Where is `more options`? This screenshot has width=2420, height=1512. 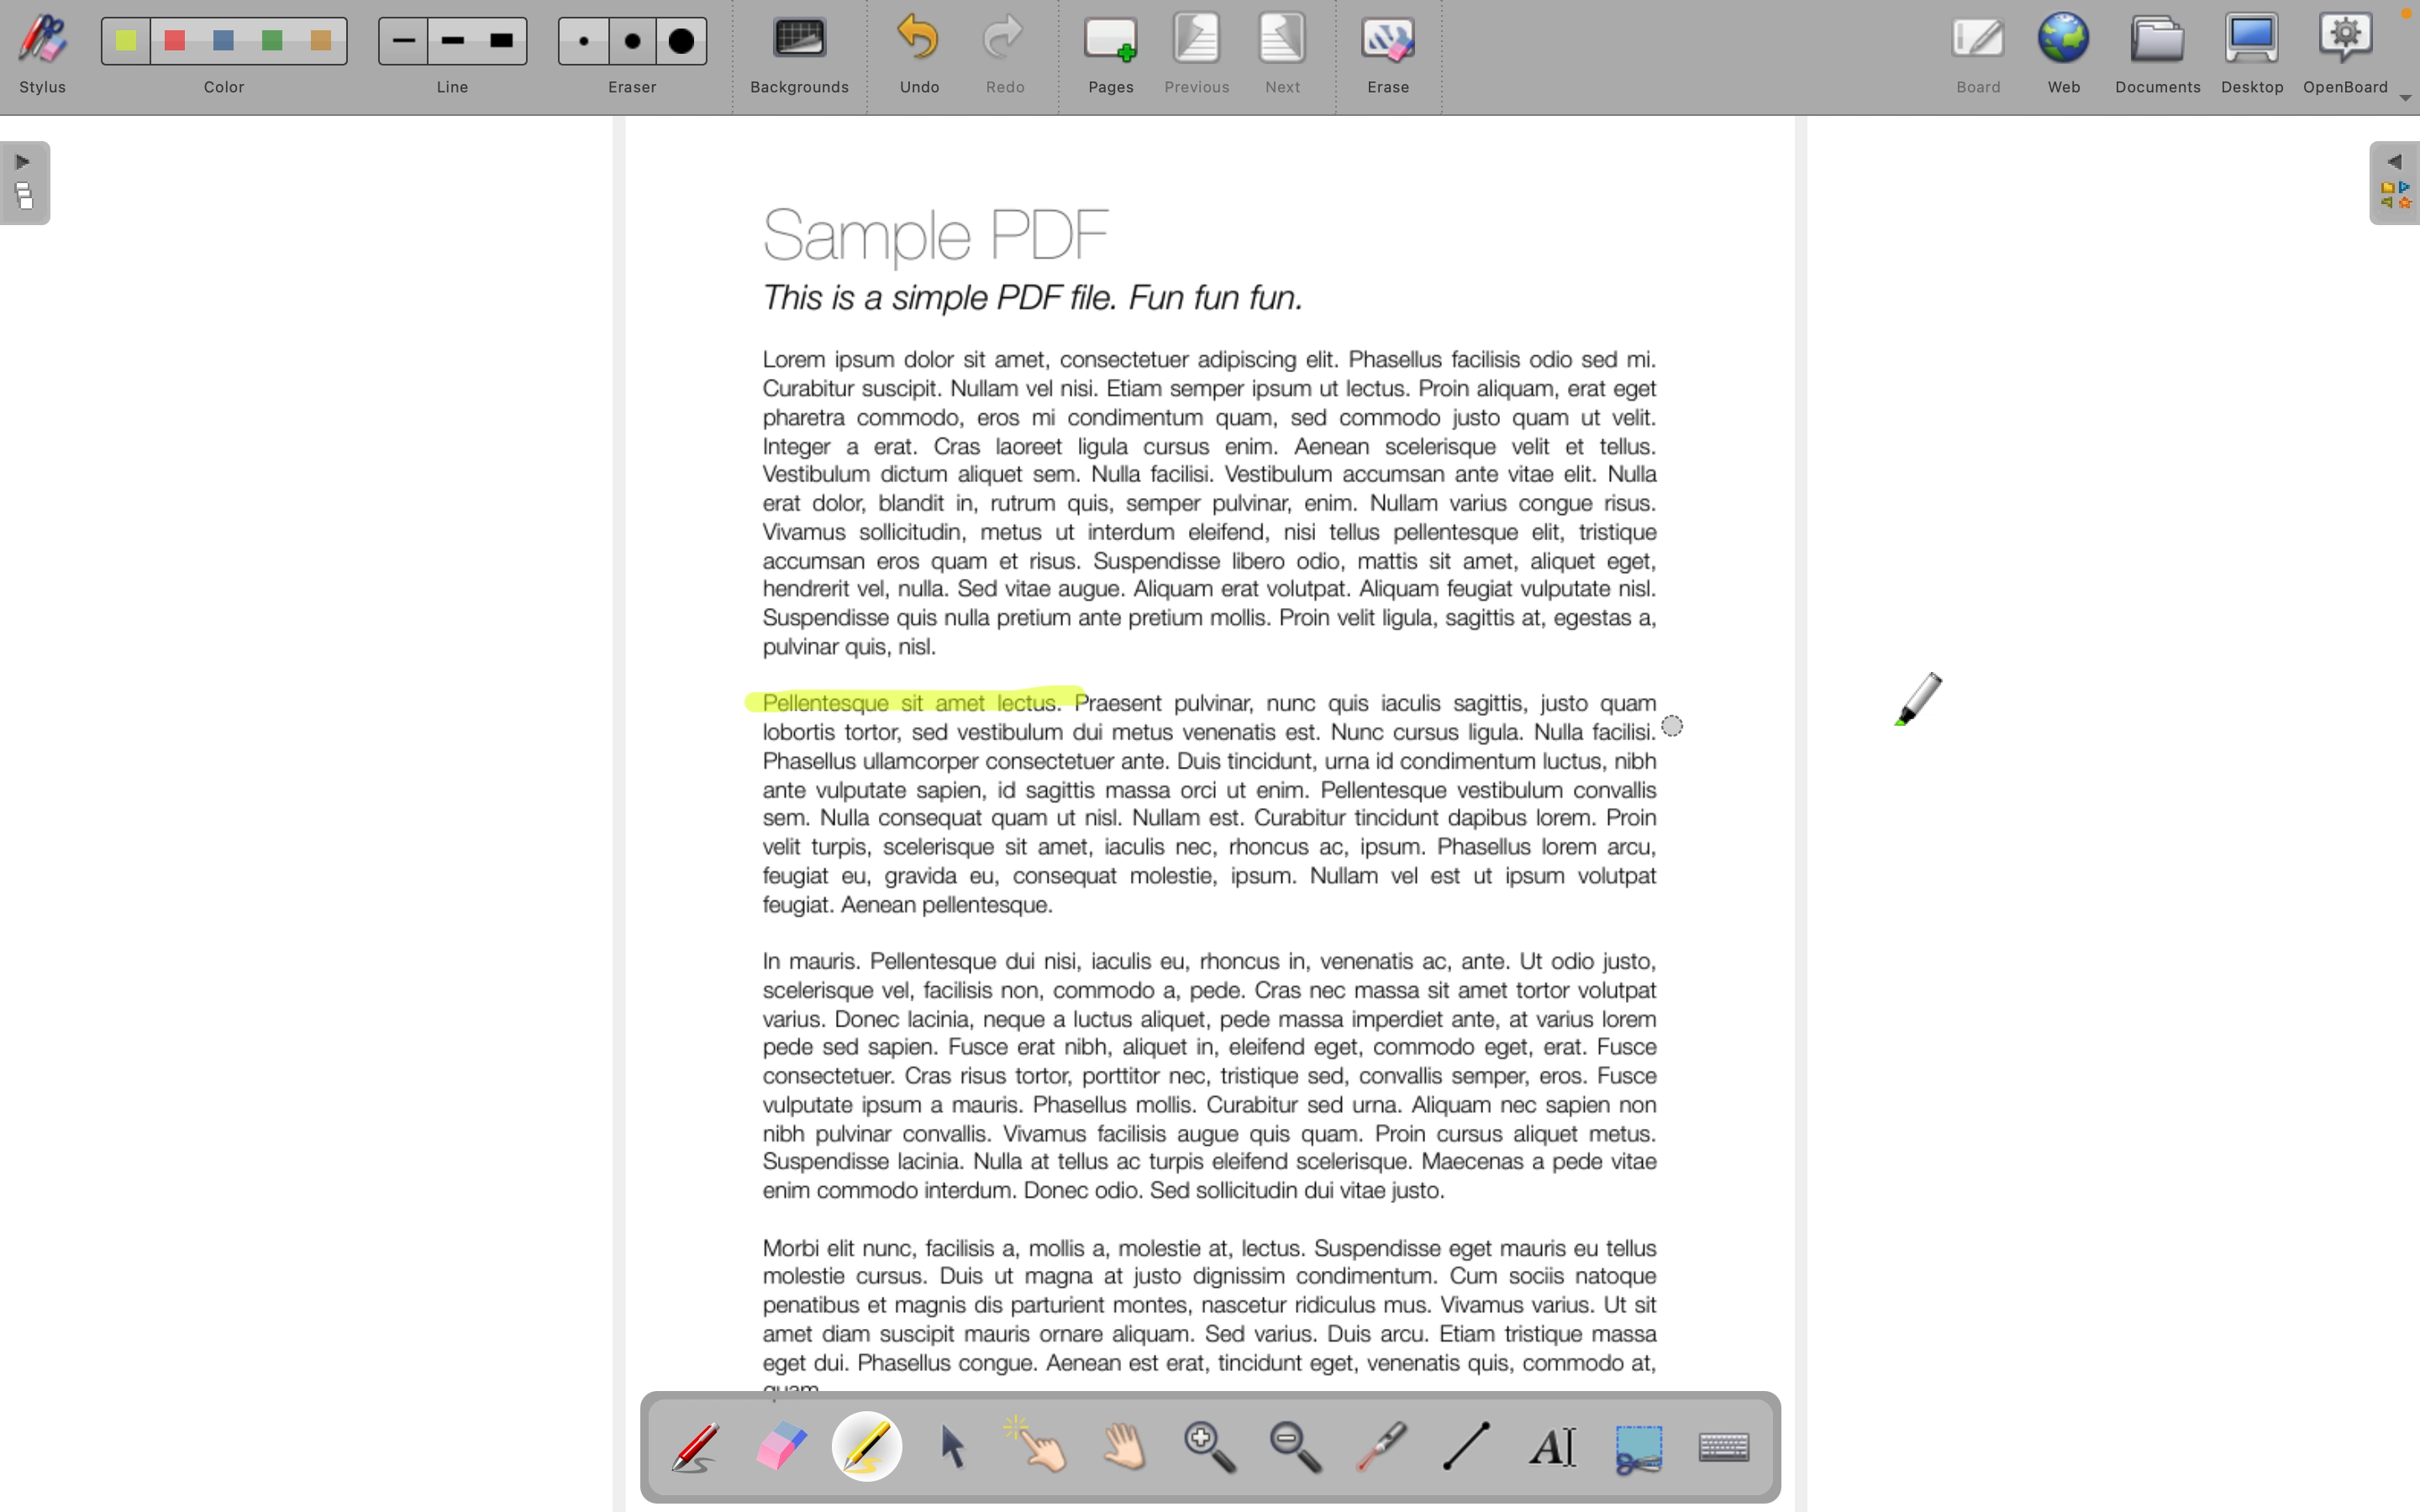
more options is located at coordinates (2400, 106).